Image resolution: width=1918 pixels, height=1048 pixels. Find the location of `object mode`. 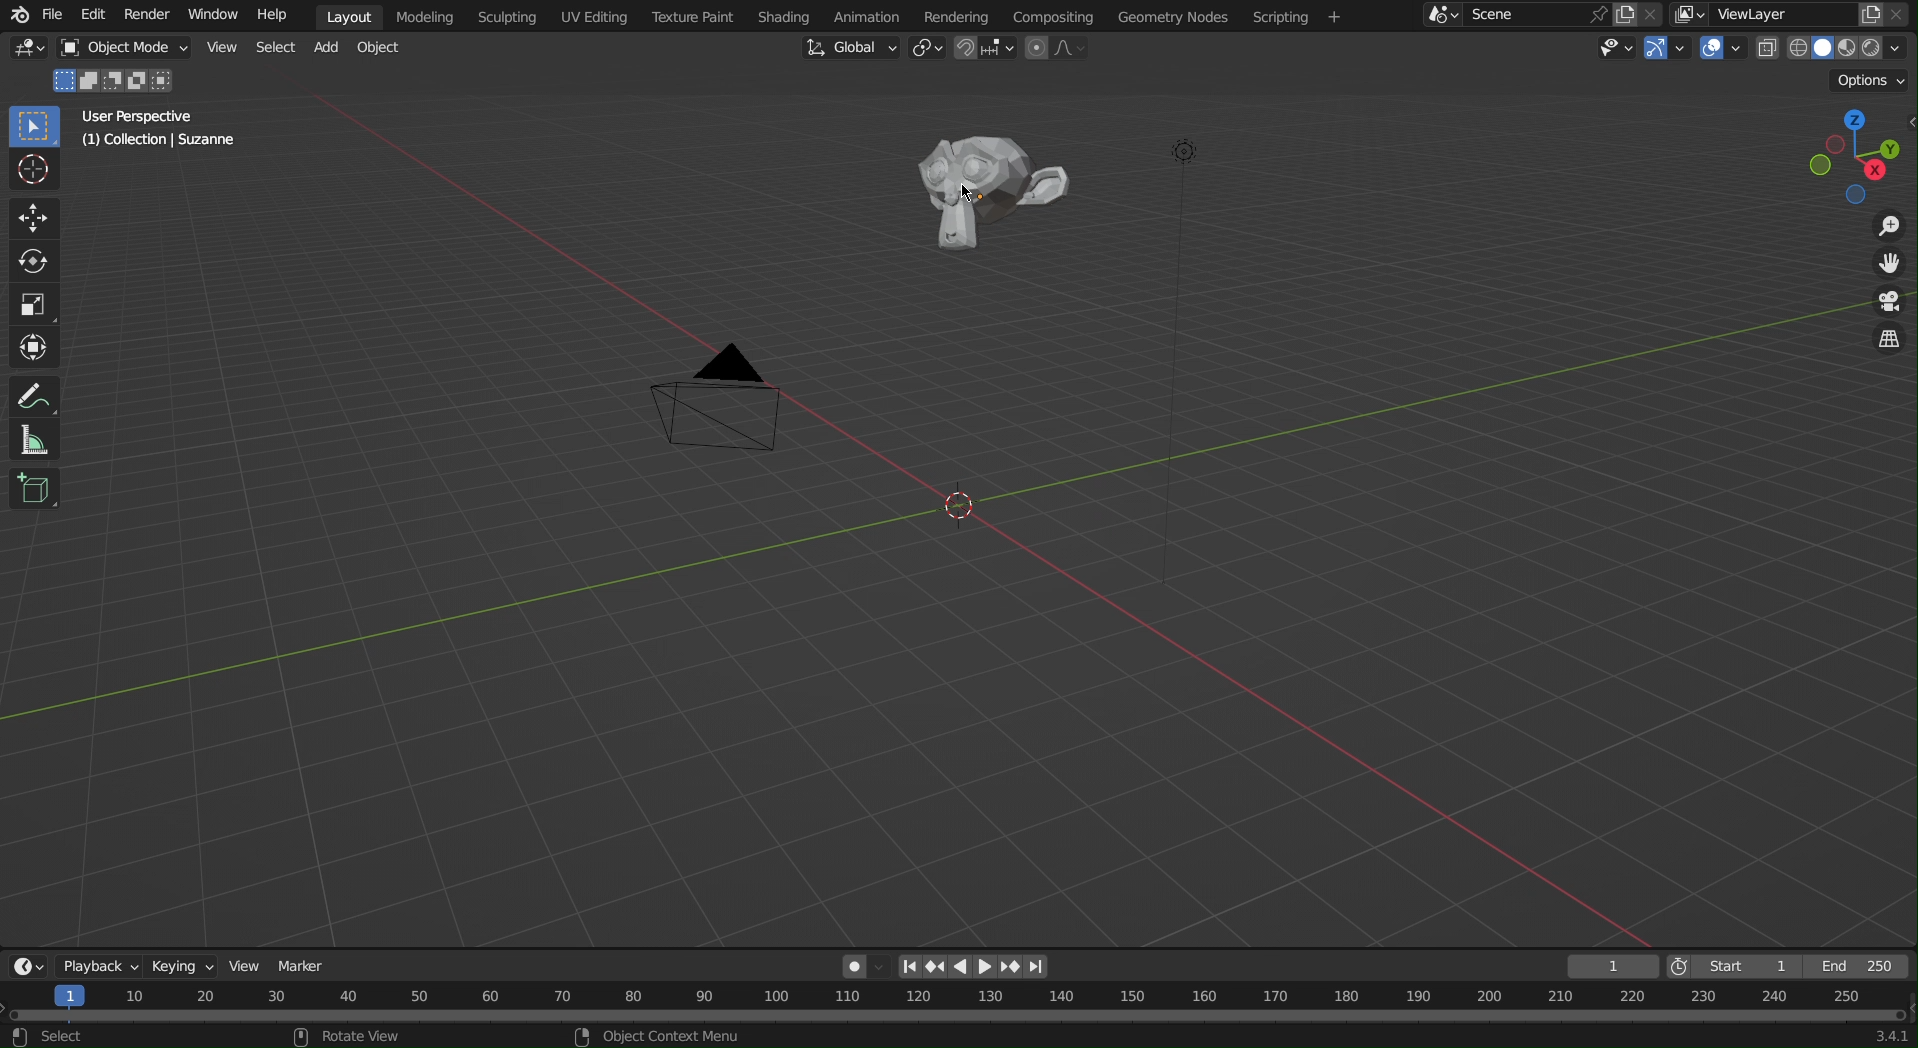

object mode is located at coordinates (129, 51).